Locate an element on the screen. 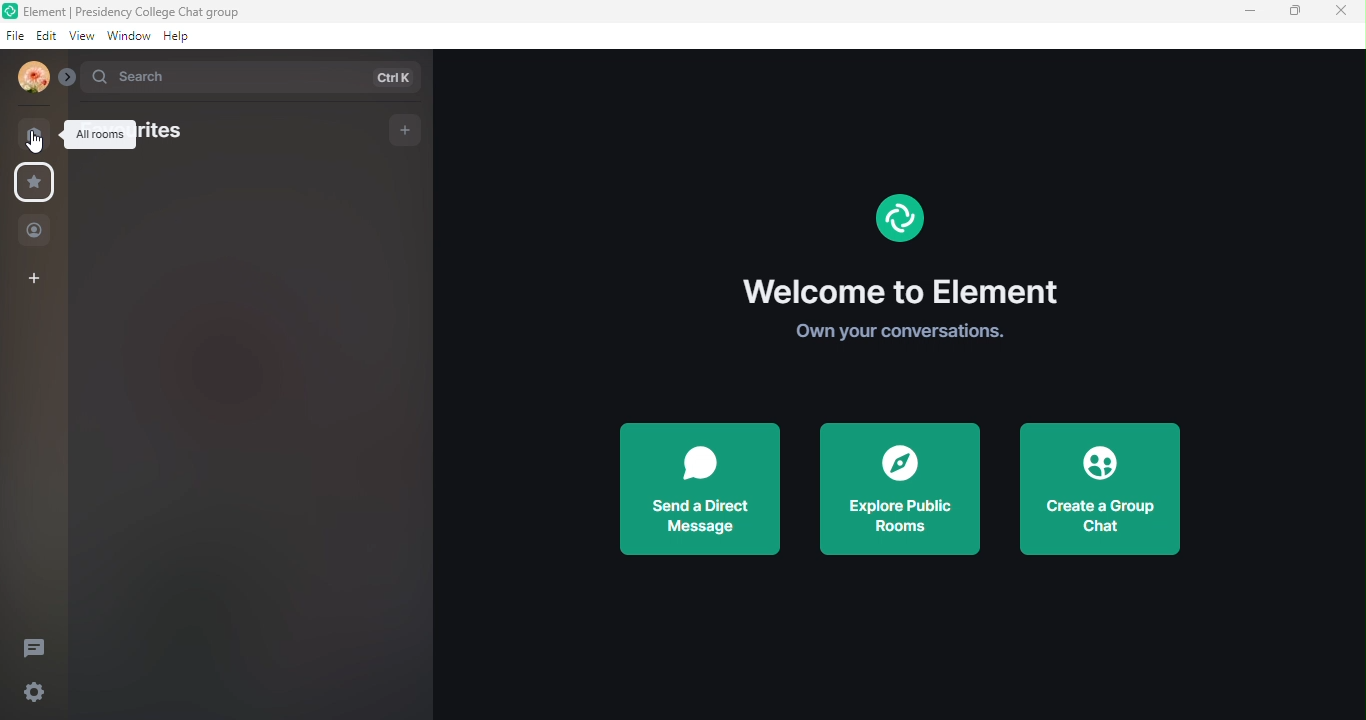 Image resolution: width=1366 pixels, height=720 pixels. add is located at coordinates (402, 128).